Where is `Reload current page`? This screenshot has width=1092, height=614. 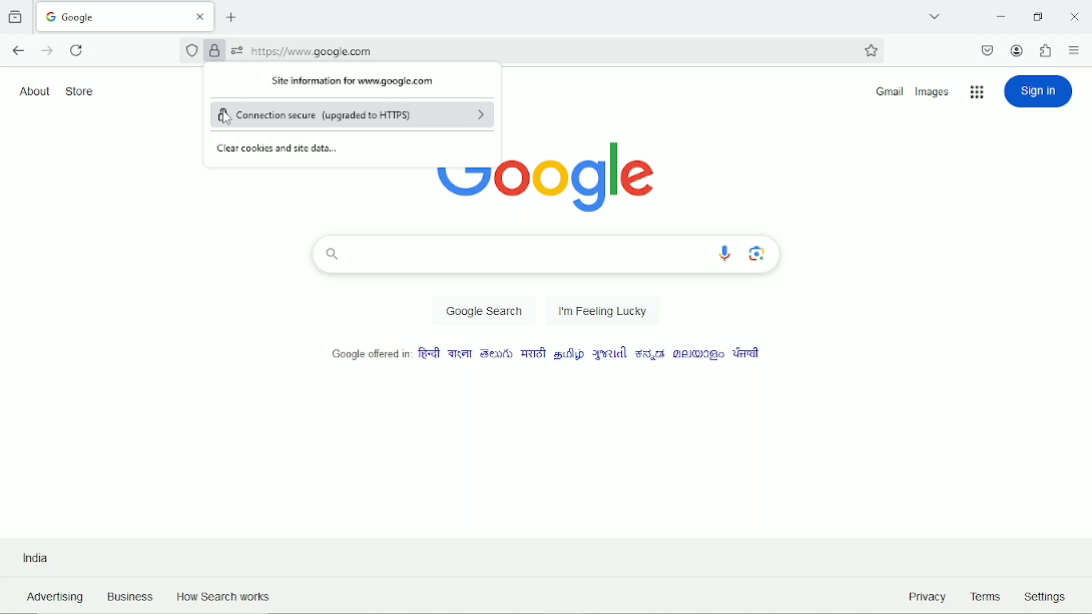
Reload current page is located at coordinates (79, 49).